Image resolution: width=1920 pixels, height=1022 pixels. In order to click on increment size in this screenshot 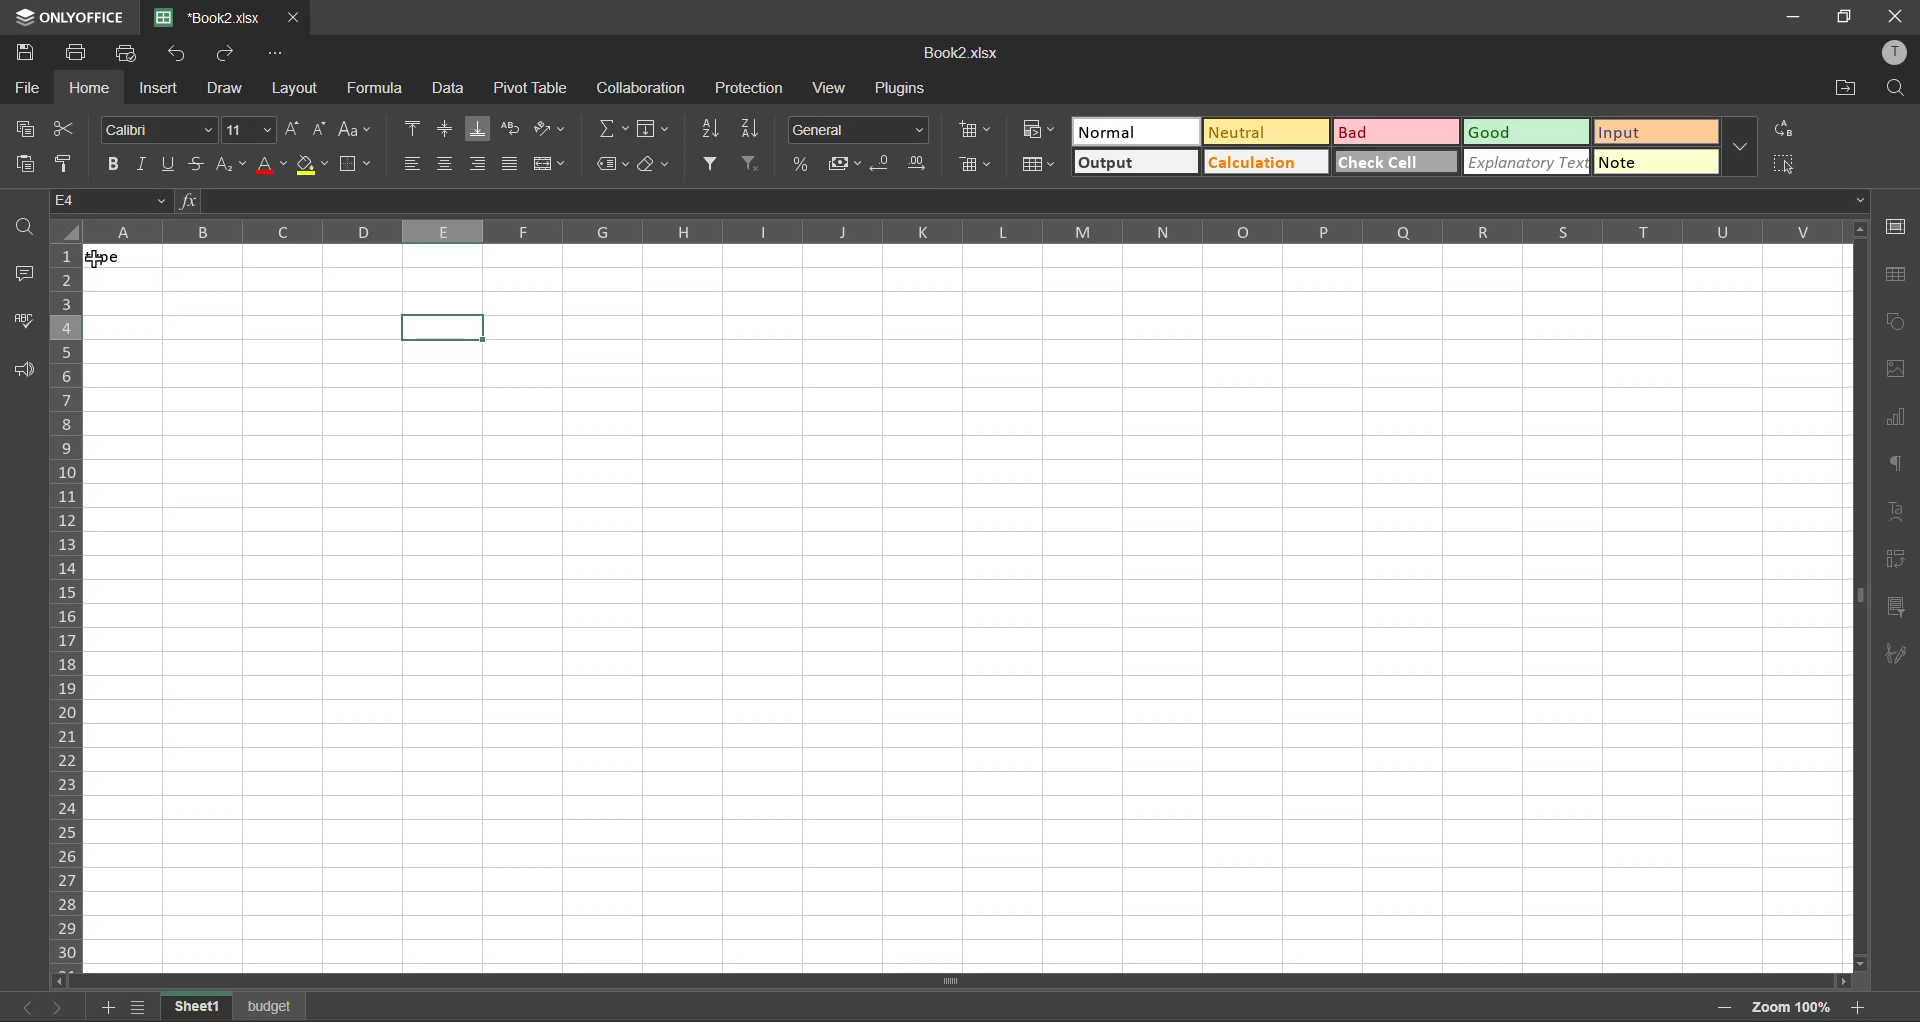, I will do `click(293, 128)`.